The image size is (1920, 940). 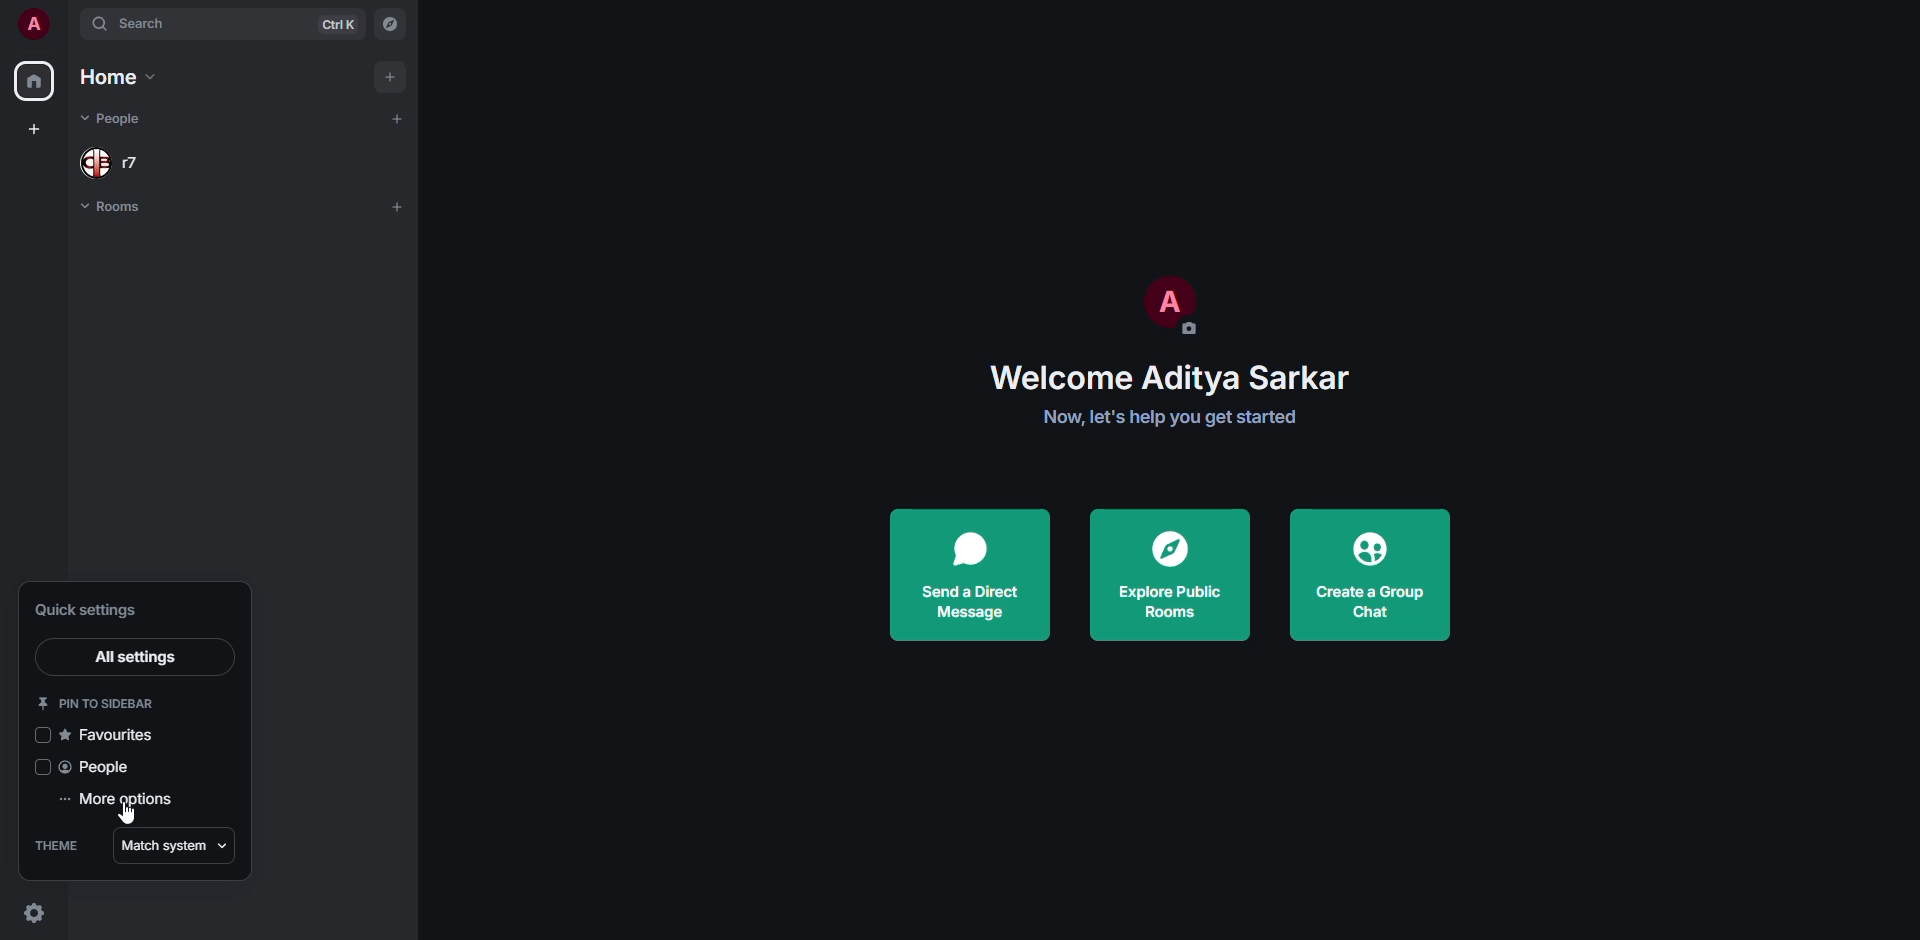 What do you see at coordinates (1176, 306) in the screenshot?
I see `profile` at bounding box center [1176, 306].